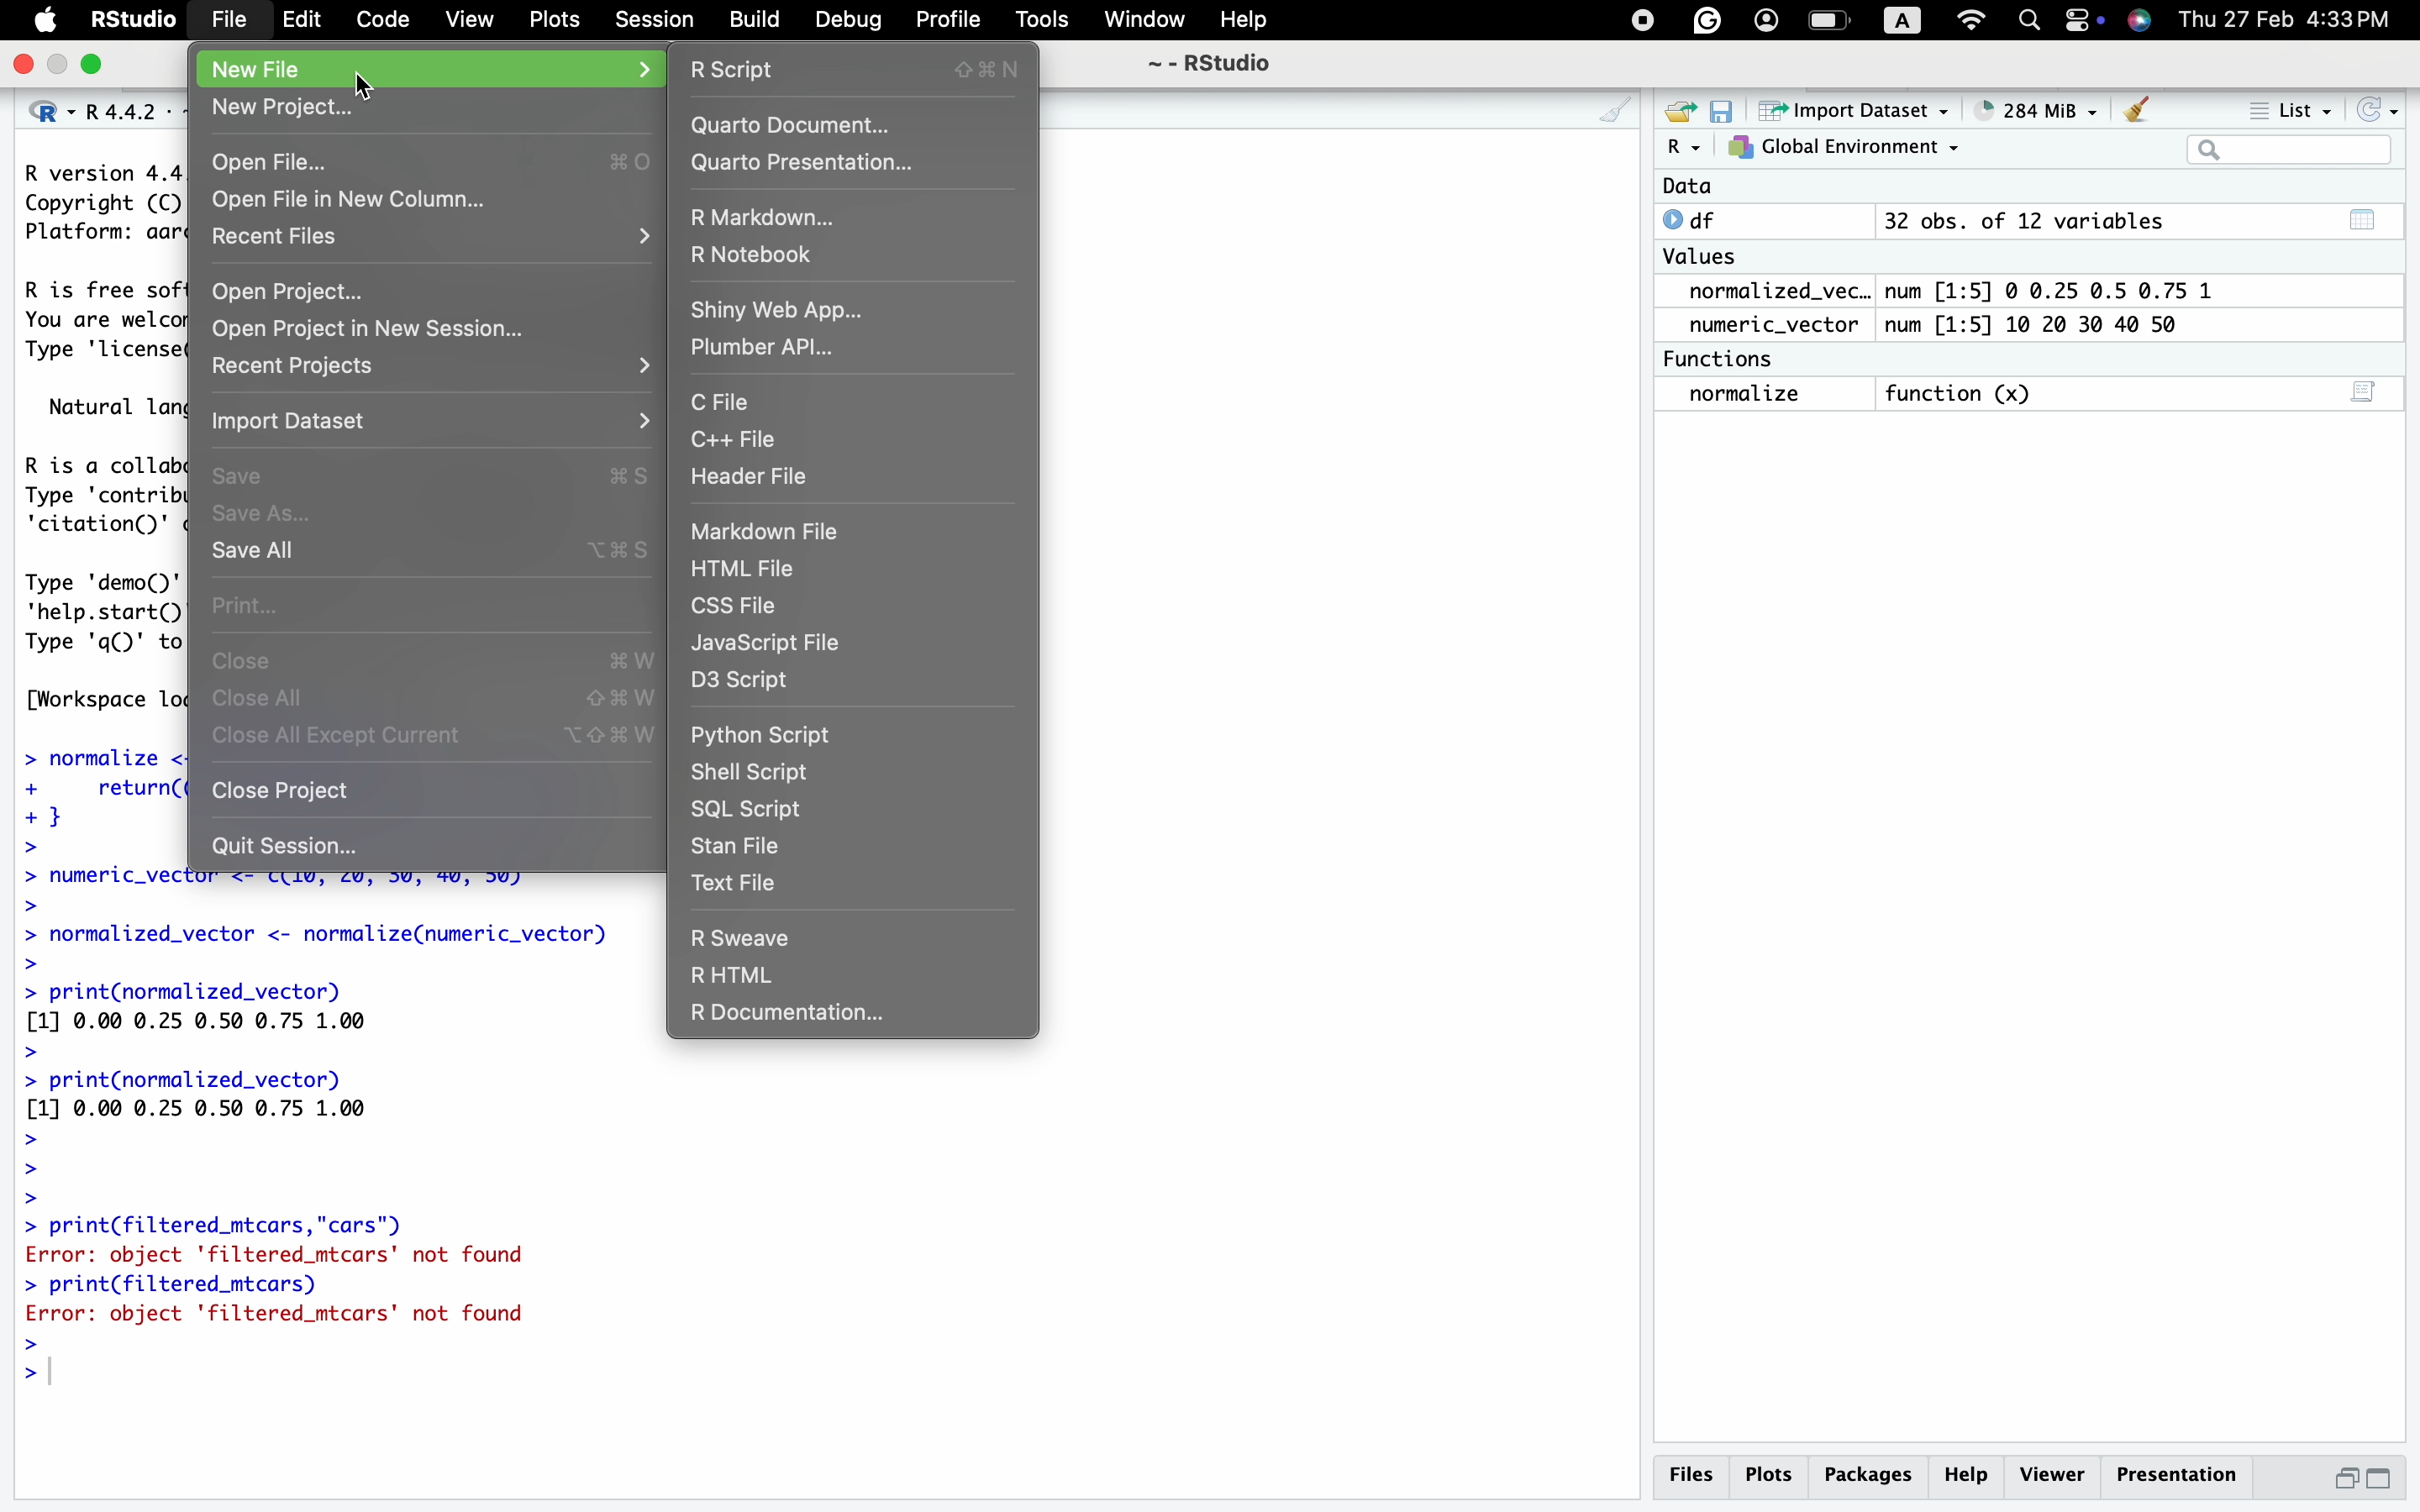 Image resolution: width=2420 pixels, height=1512 pixels. I want to click on maximise, so click(2381, 1478).